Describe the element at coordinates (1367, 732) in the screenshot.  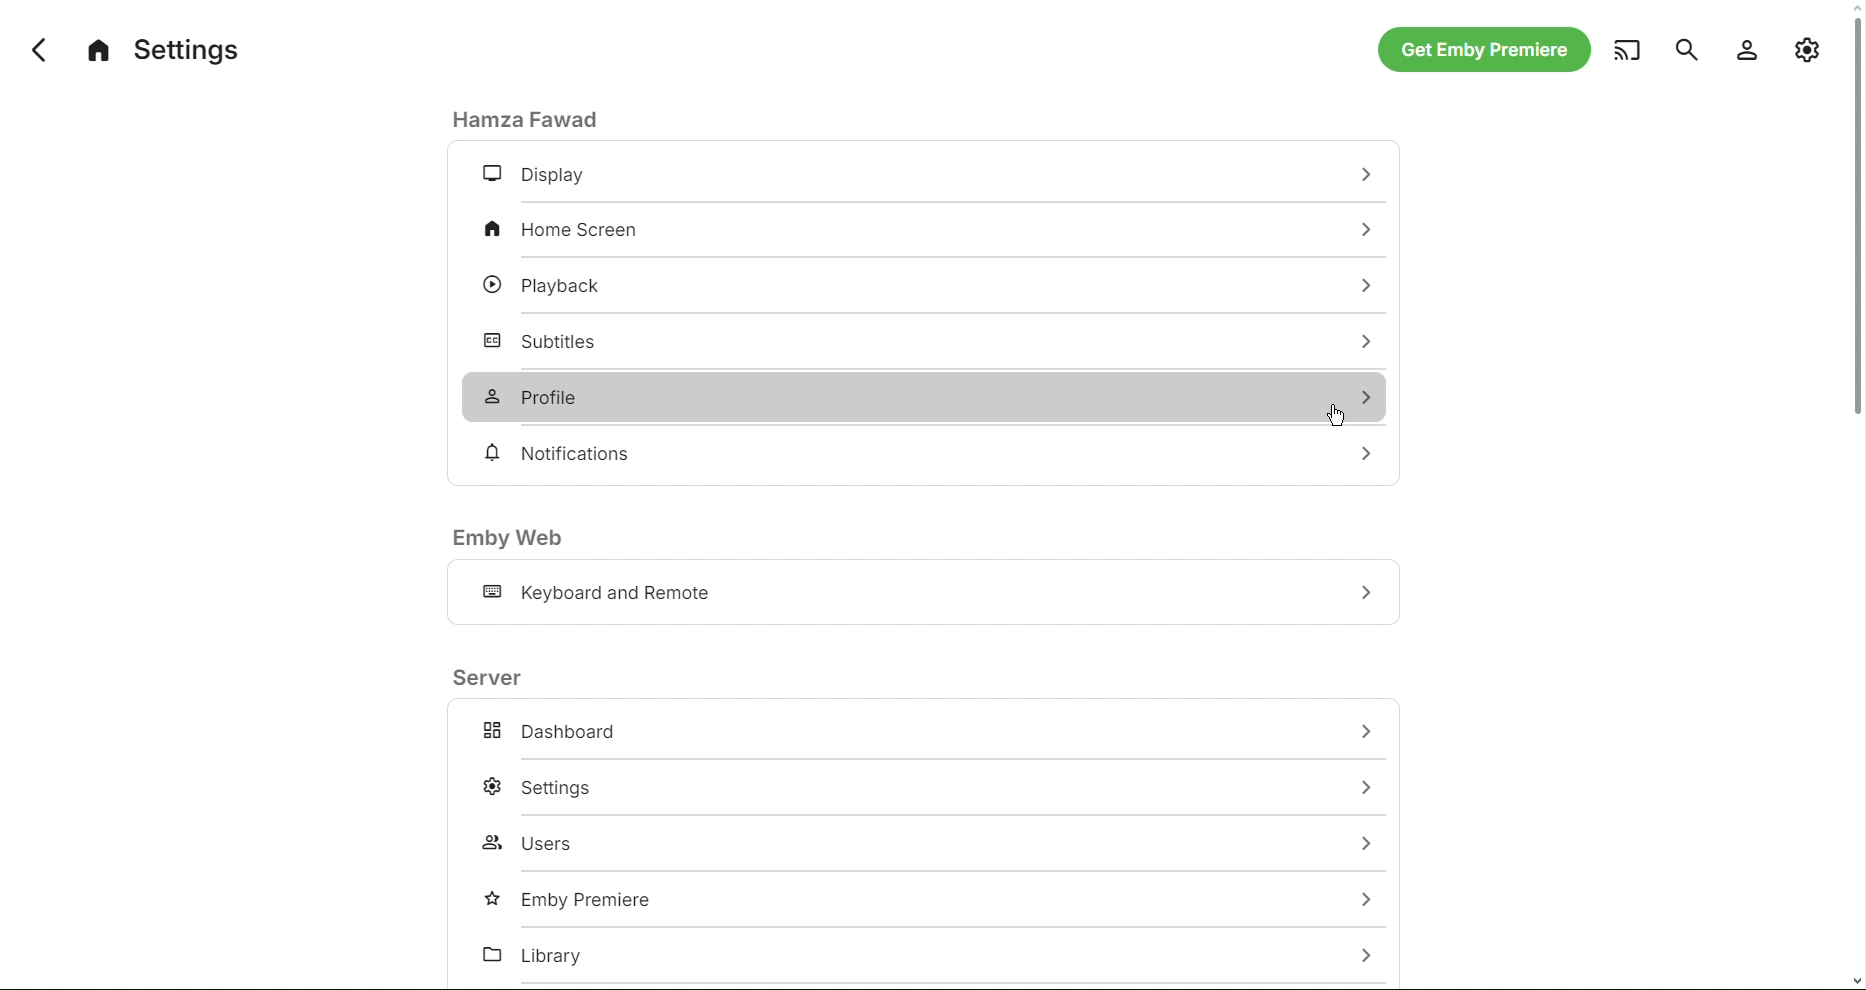
I see `go` at that location.